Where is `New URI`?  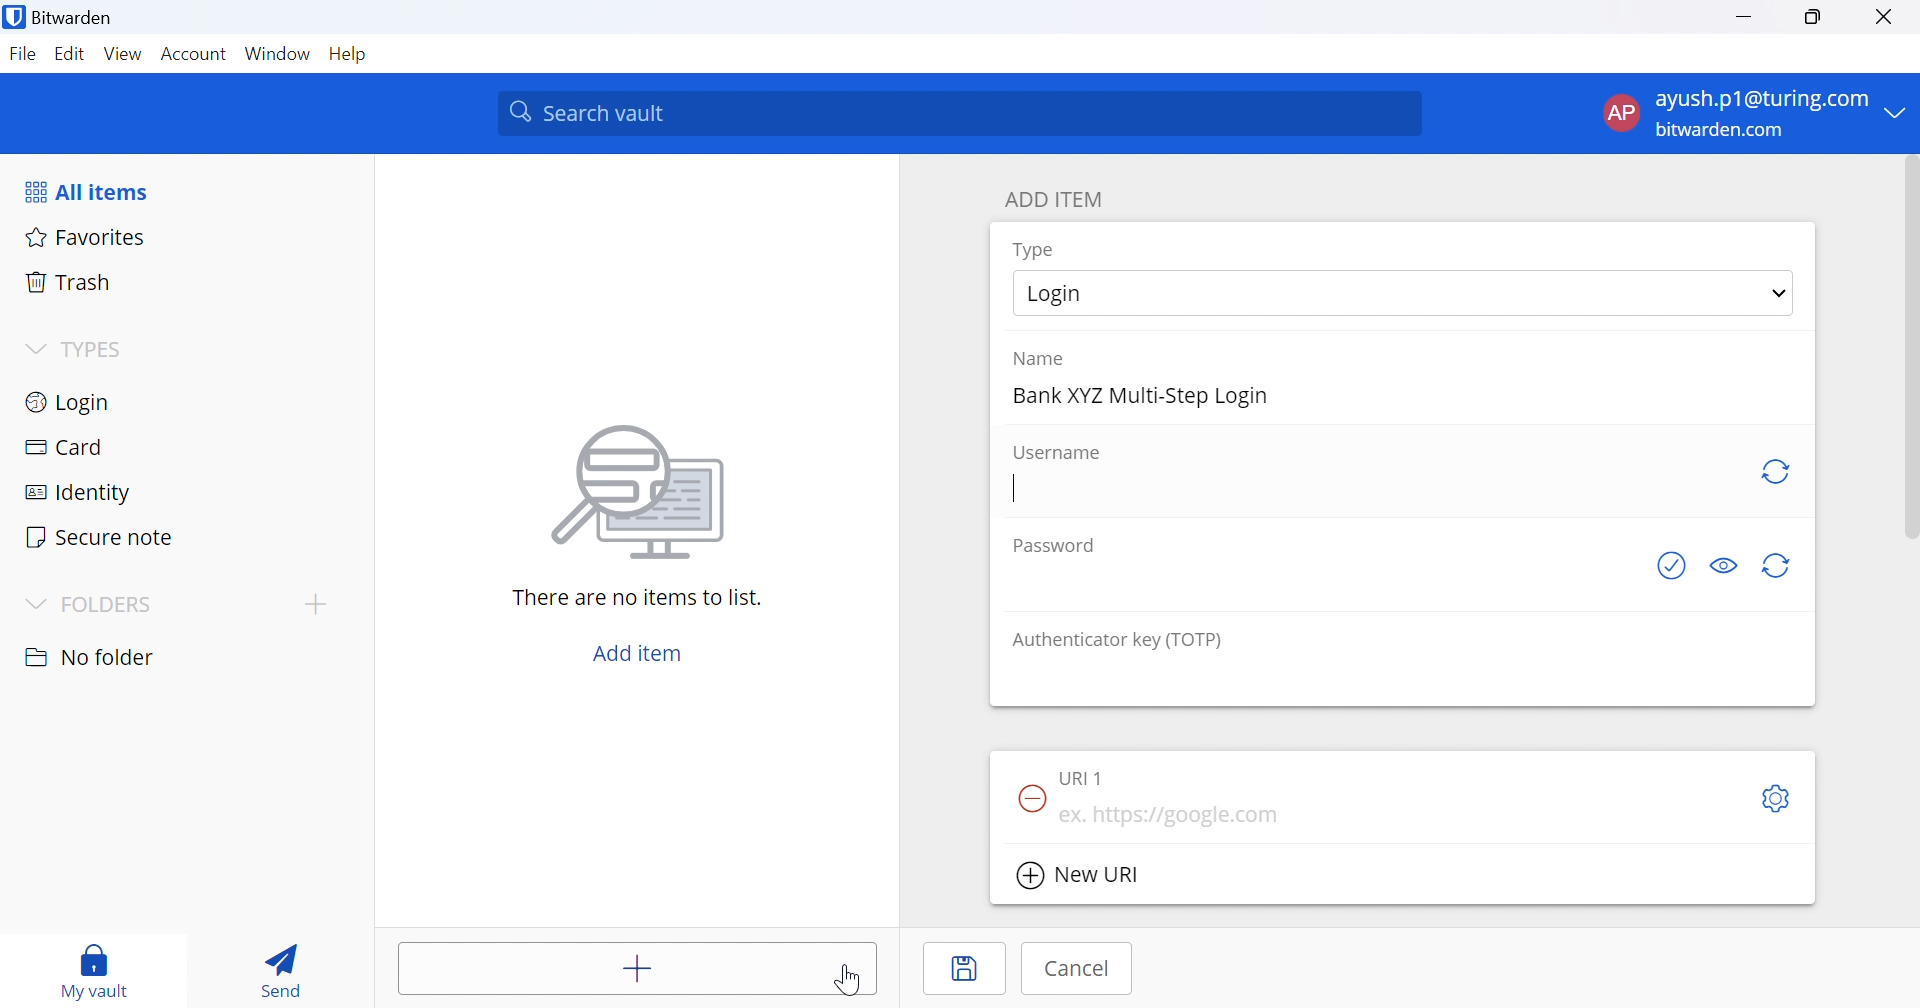
New URI is located at coordinates (1077, 876).